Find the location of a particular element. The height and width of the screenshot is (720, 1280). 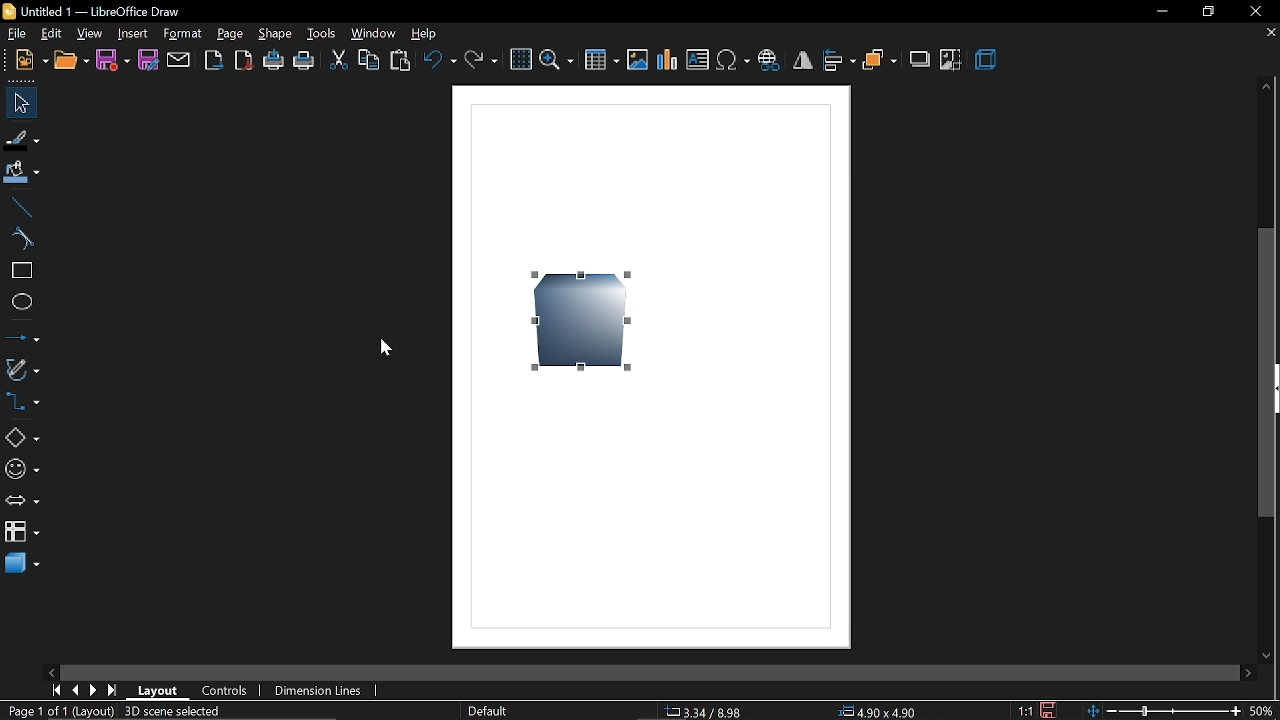

cut is located at coordinates (339, 63).